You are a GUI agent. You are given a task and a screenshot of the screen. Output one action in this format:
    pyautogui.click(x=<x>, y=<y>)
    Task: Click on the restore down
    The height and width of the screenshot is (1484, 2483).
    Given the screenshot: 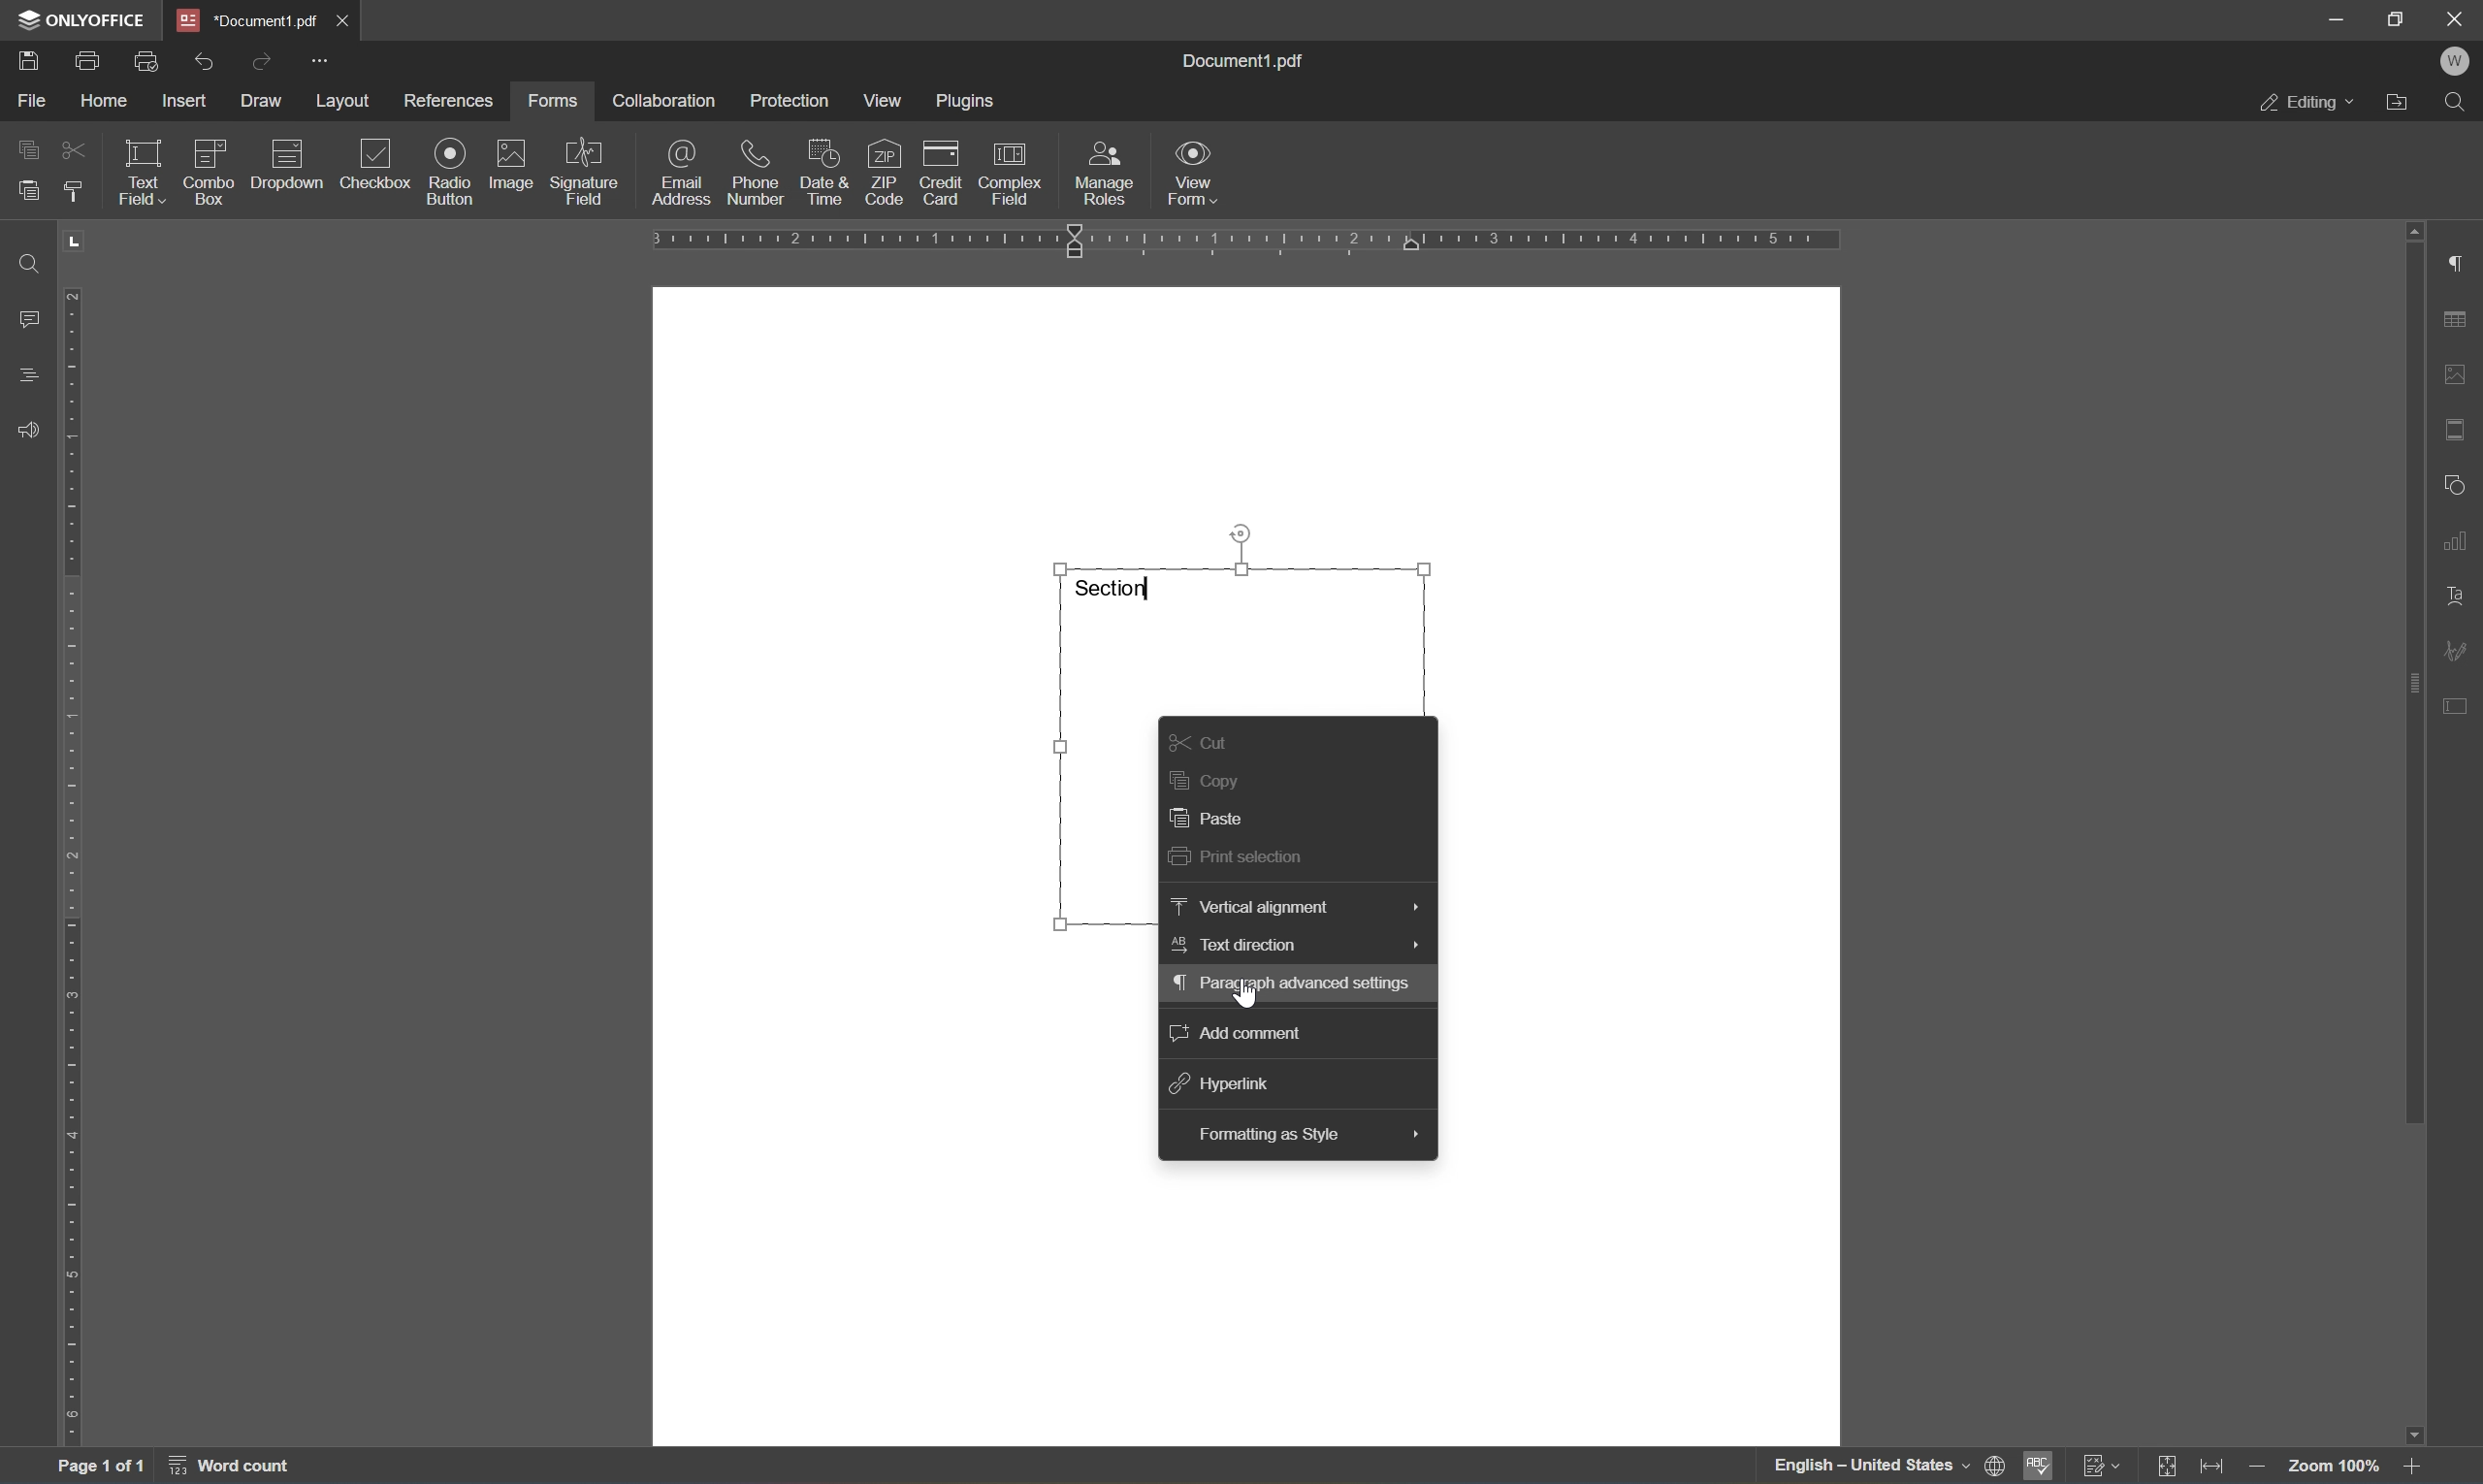 What is the action you would take?
    pyautogui.click(x=2398, y=20)
    